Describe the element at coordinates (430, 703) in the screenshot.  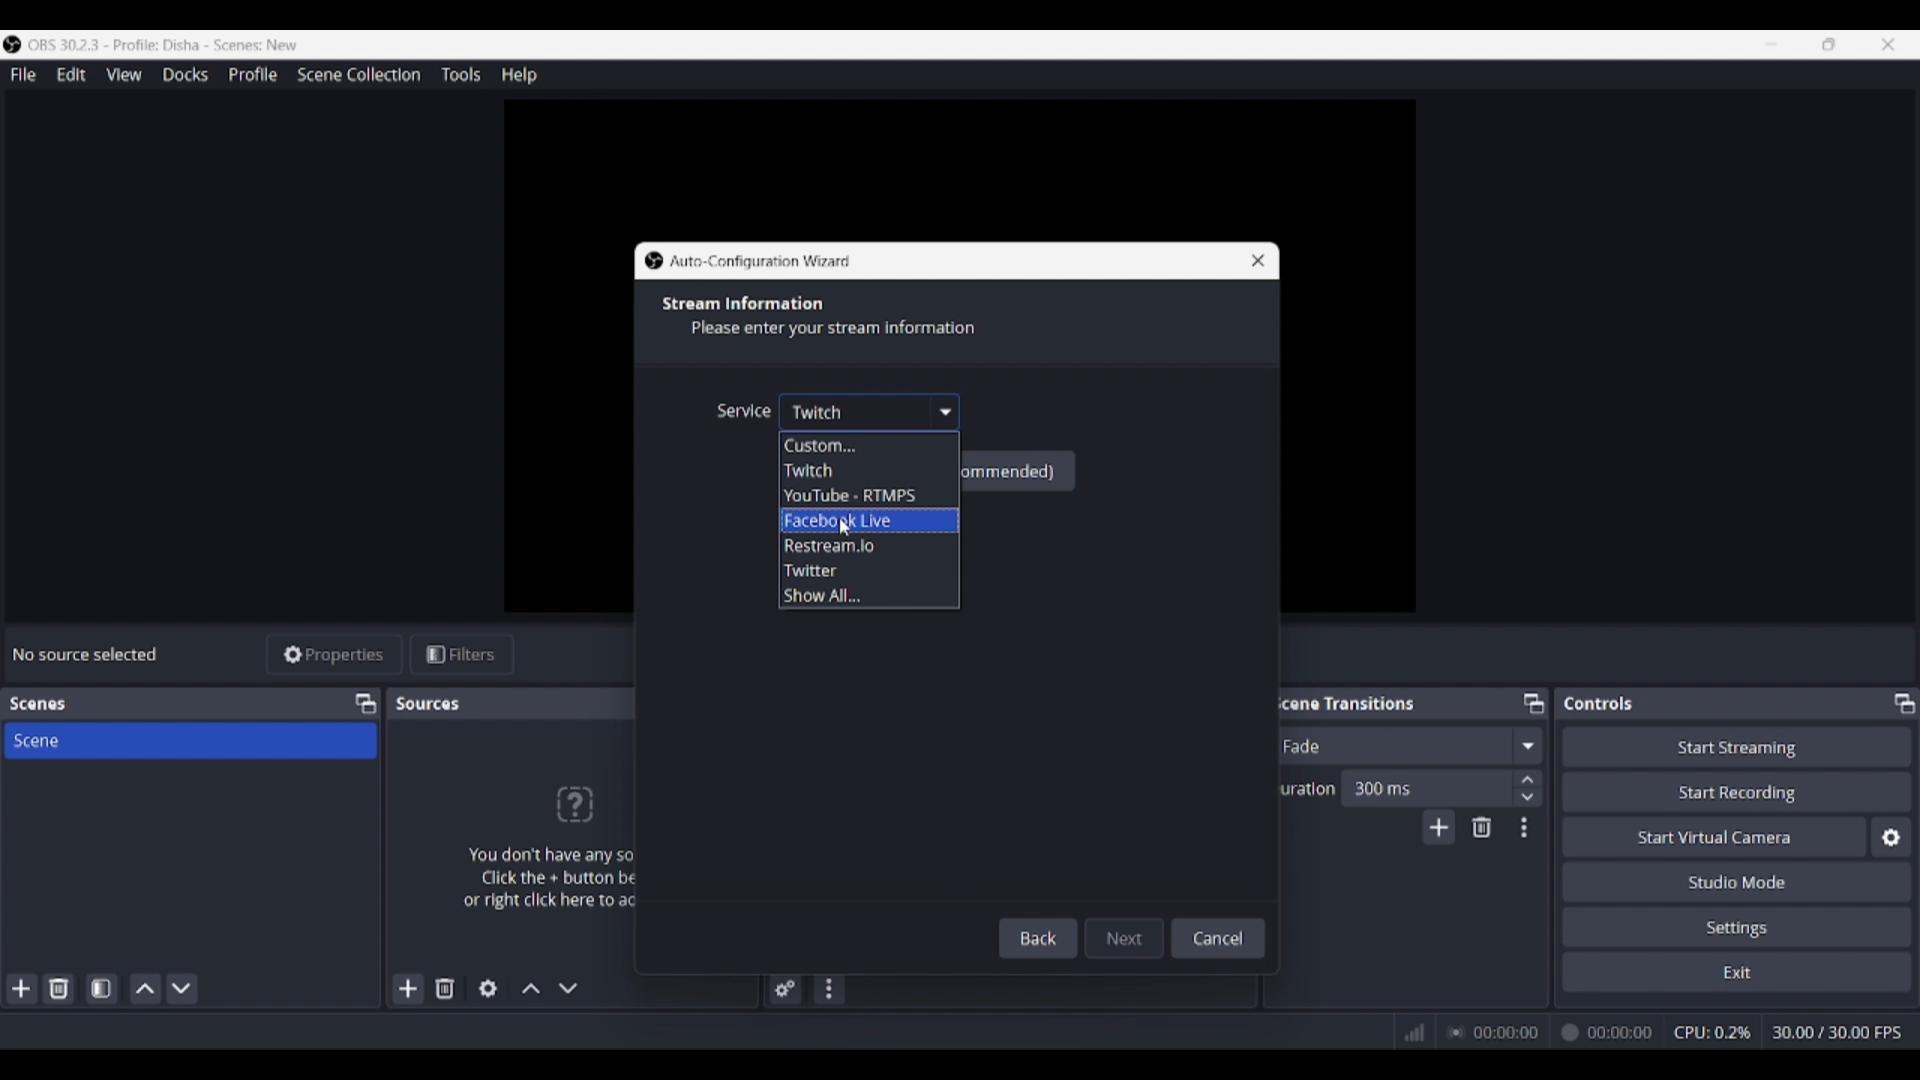
I see `Panel title` at that location.